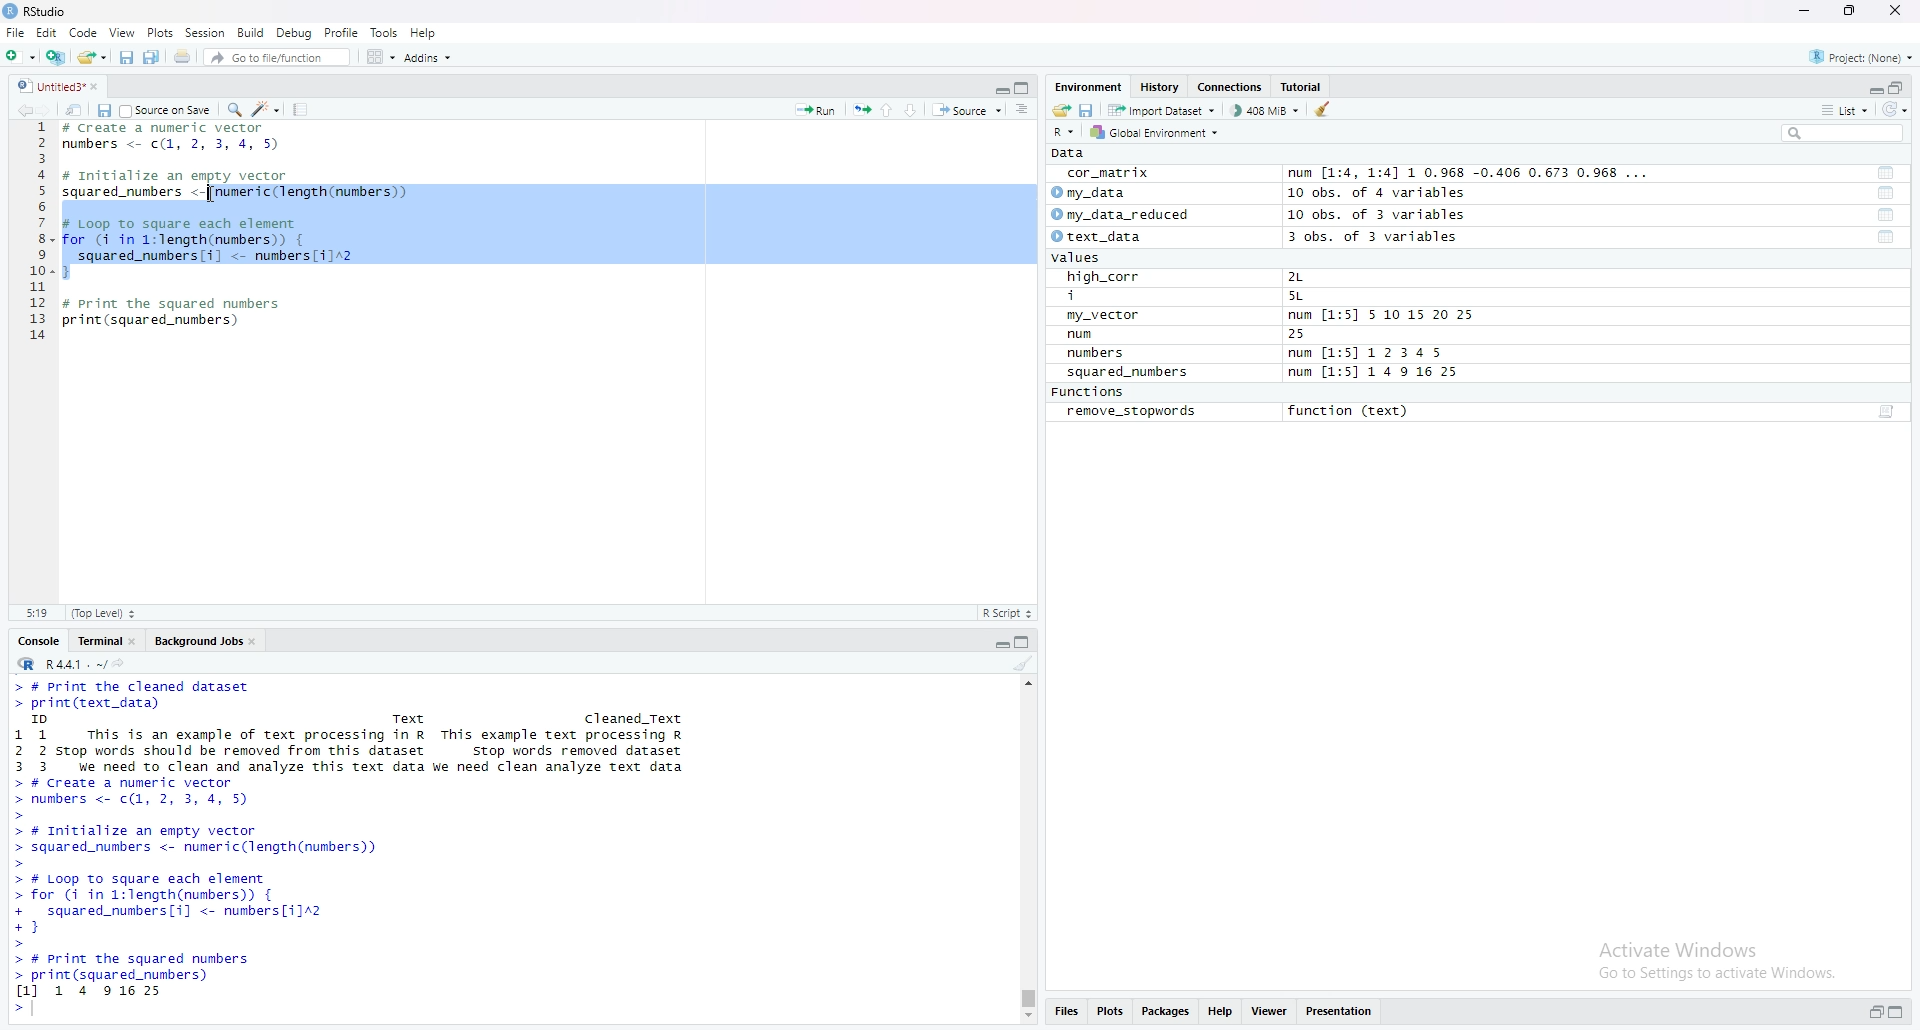 This screenshot has width=1920, height=1030. What do you see at coordinates (266, 108) in the screenshot?
I see `code tools` at bounding box center [266, 108].